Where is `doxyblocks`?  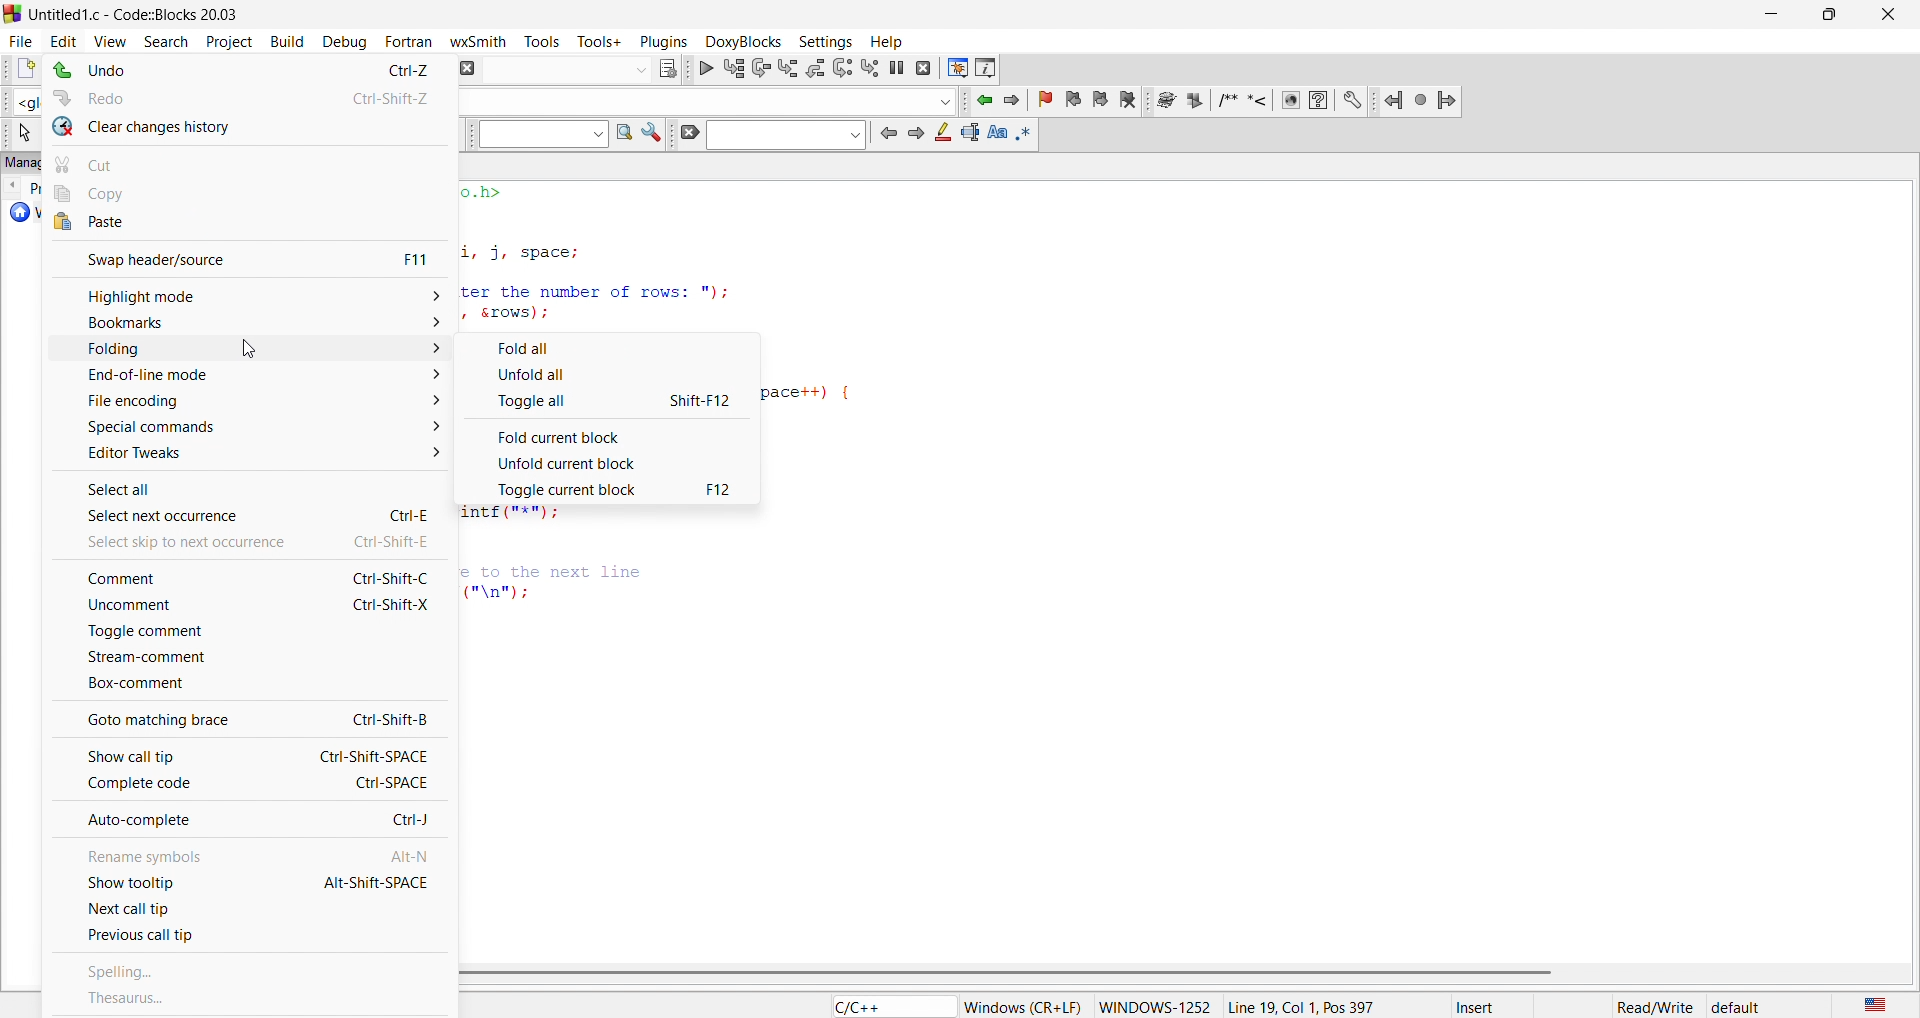 doxyblocks is located at coordinates (740, 39).